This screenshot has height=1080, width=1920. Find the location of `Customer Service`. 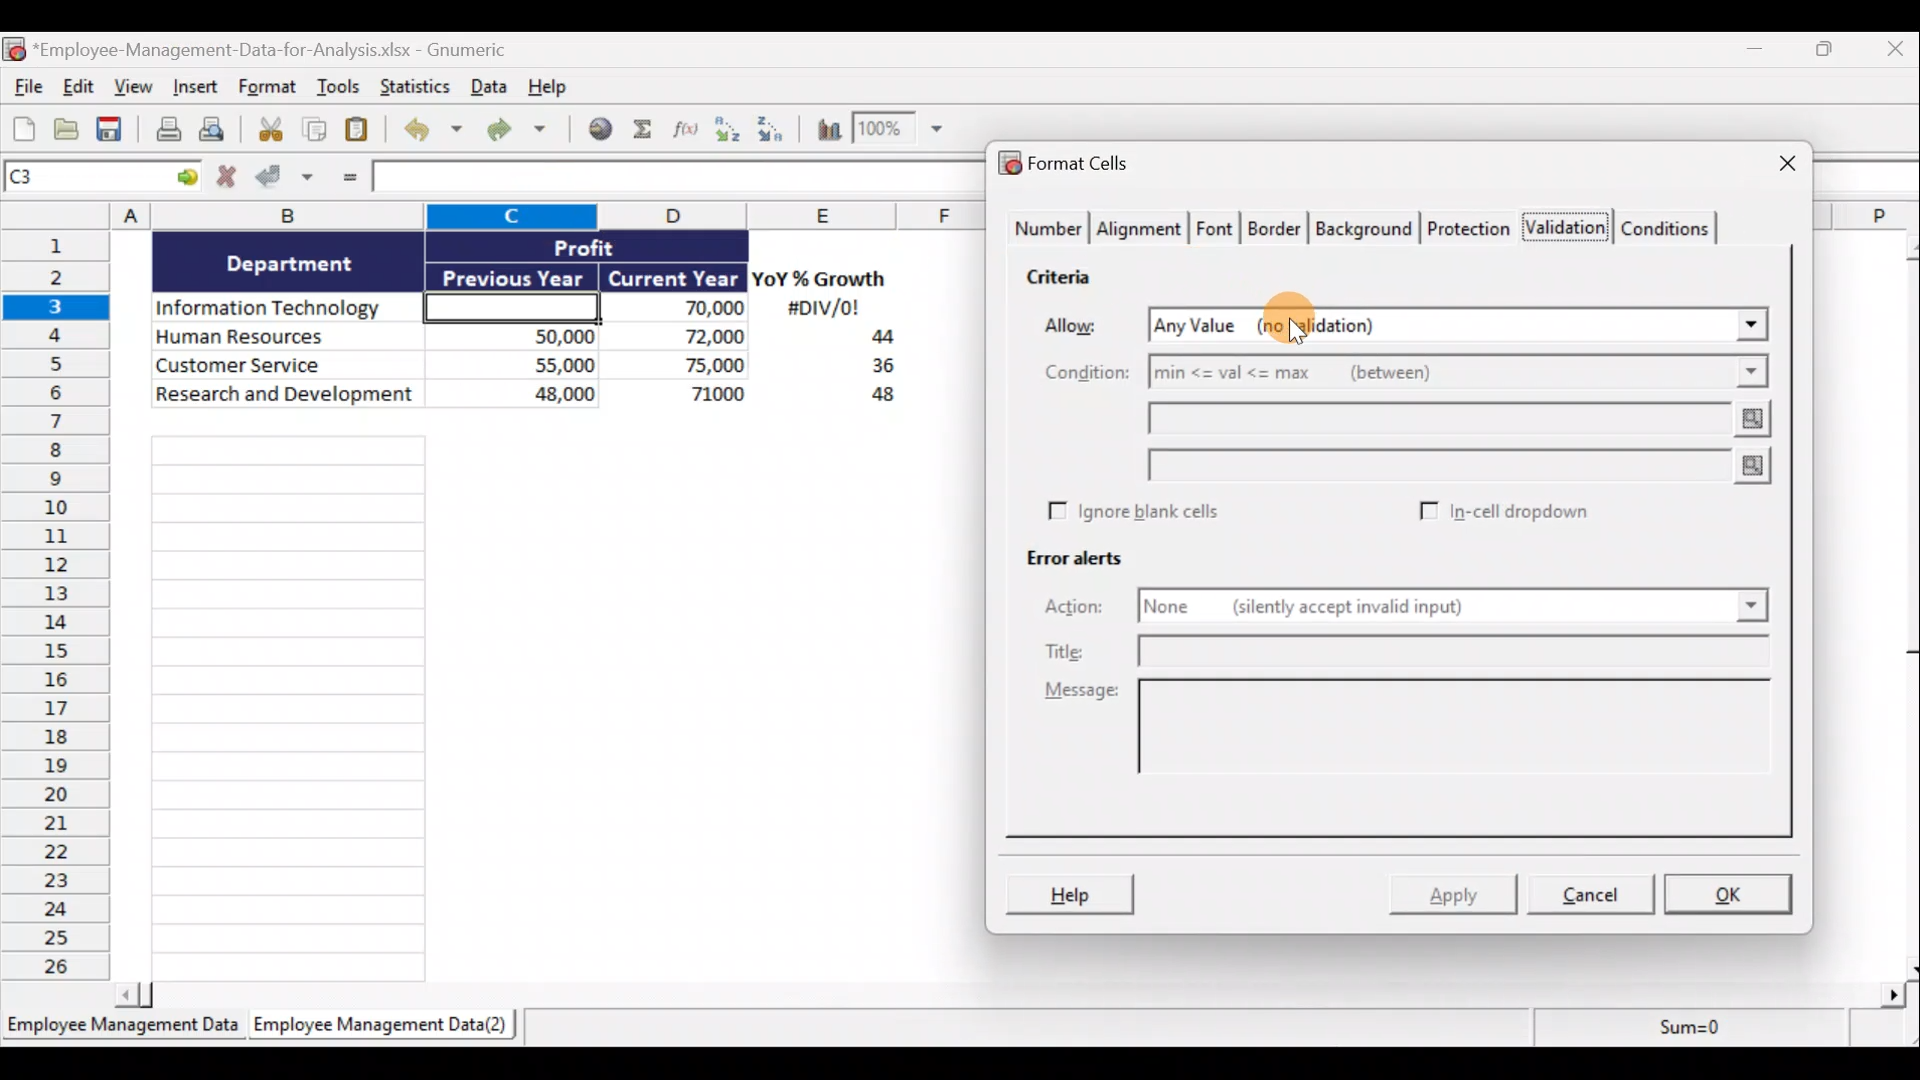

Customer Service is located at coordinates (288, 363).